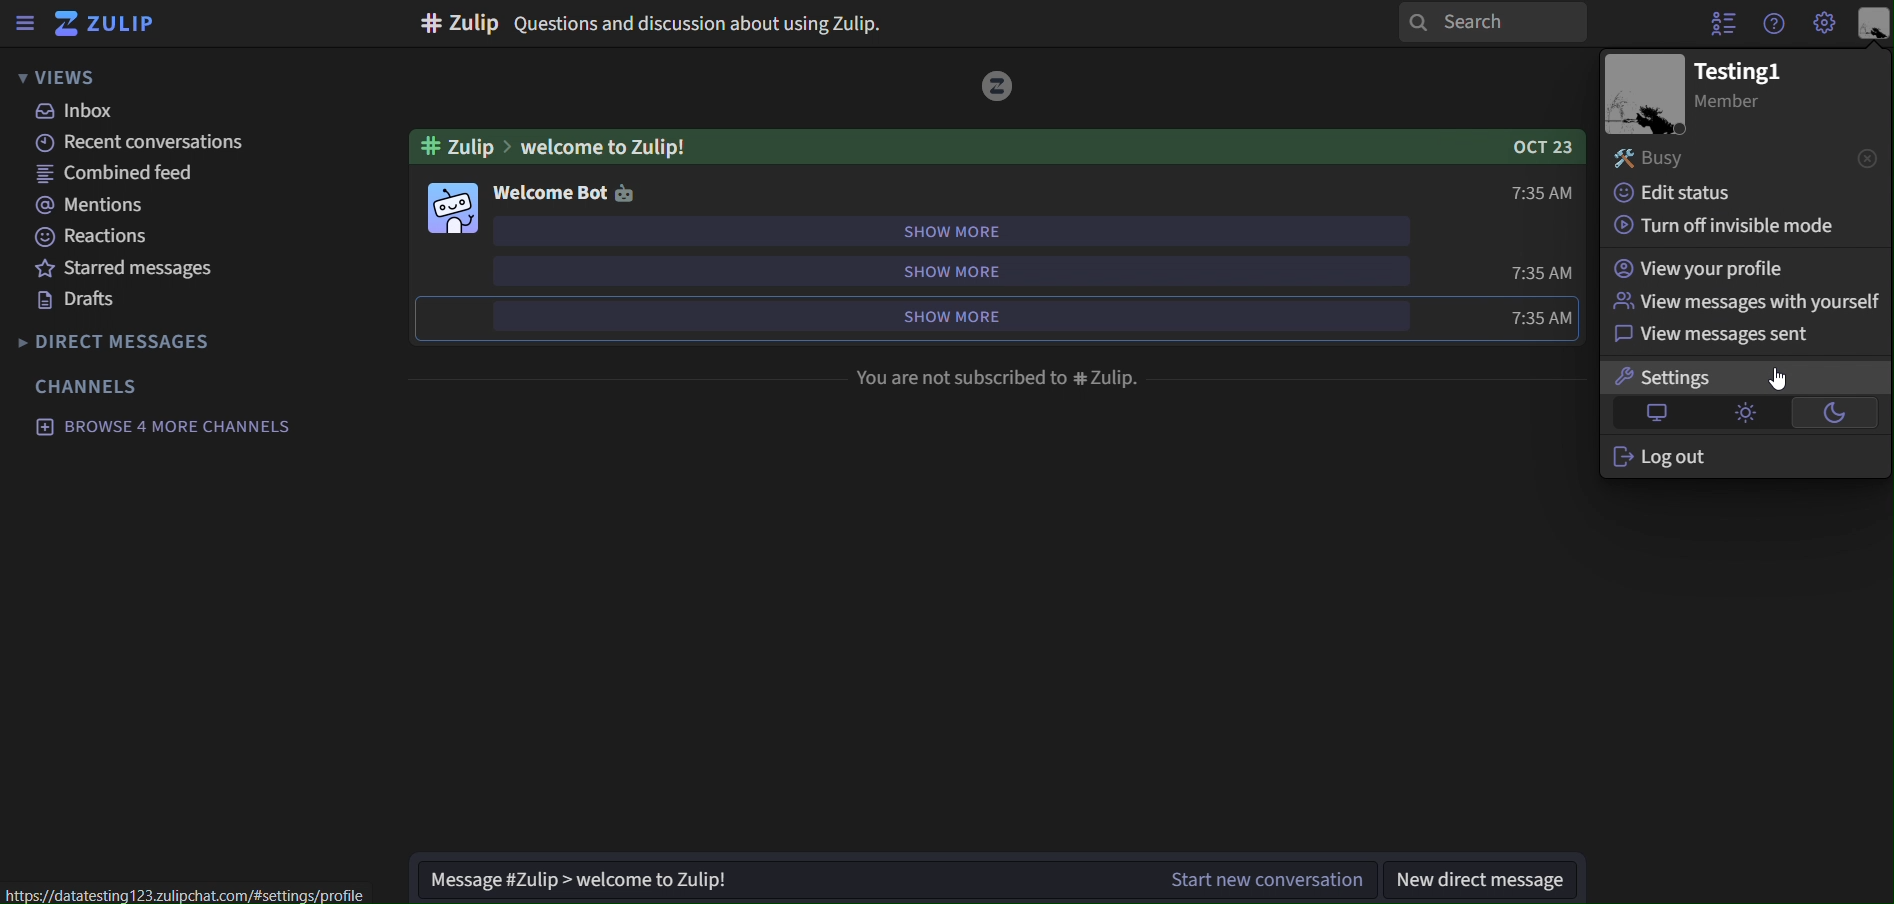  What do you see at coordinates (651, 23) in the screenshot?
I see `#zulip Questions and discussion about using zulip` at bounding box center [651, 23].